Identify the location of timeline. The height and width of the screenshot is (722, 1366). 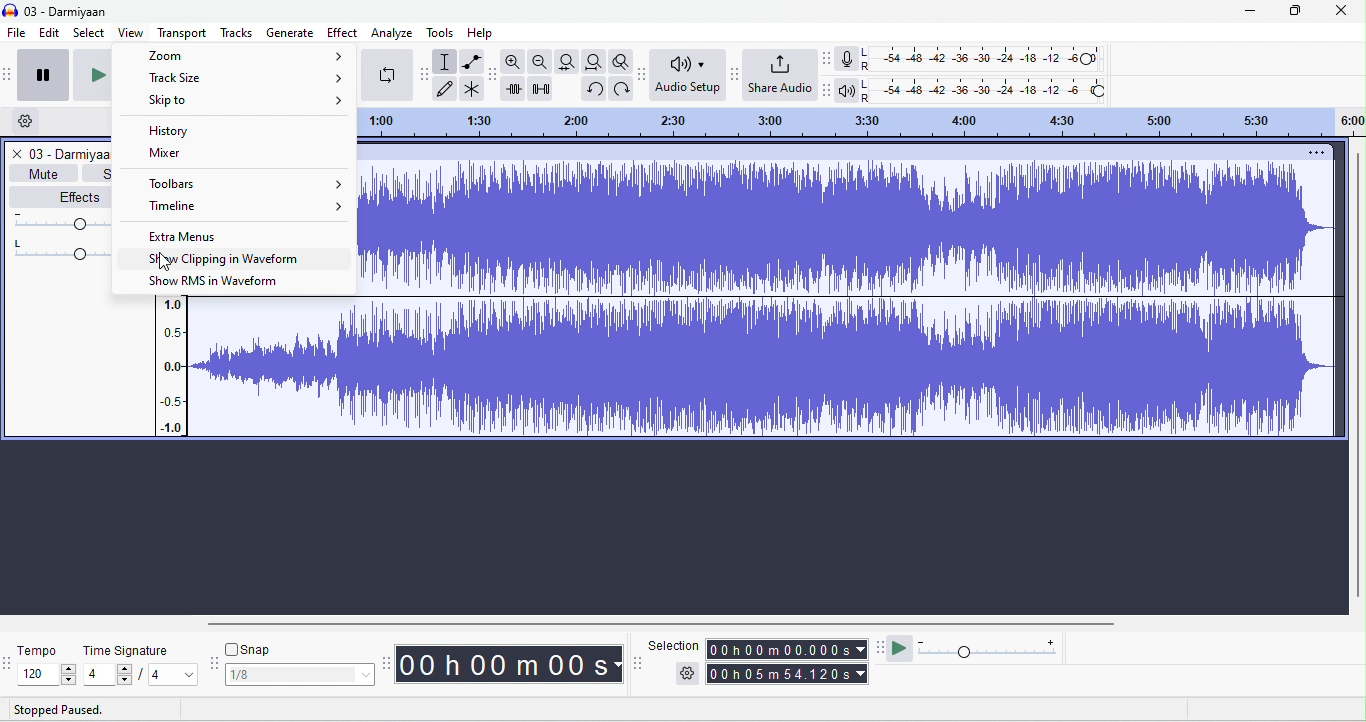
(246, 206).